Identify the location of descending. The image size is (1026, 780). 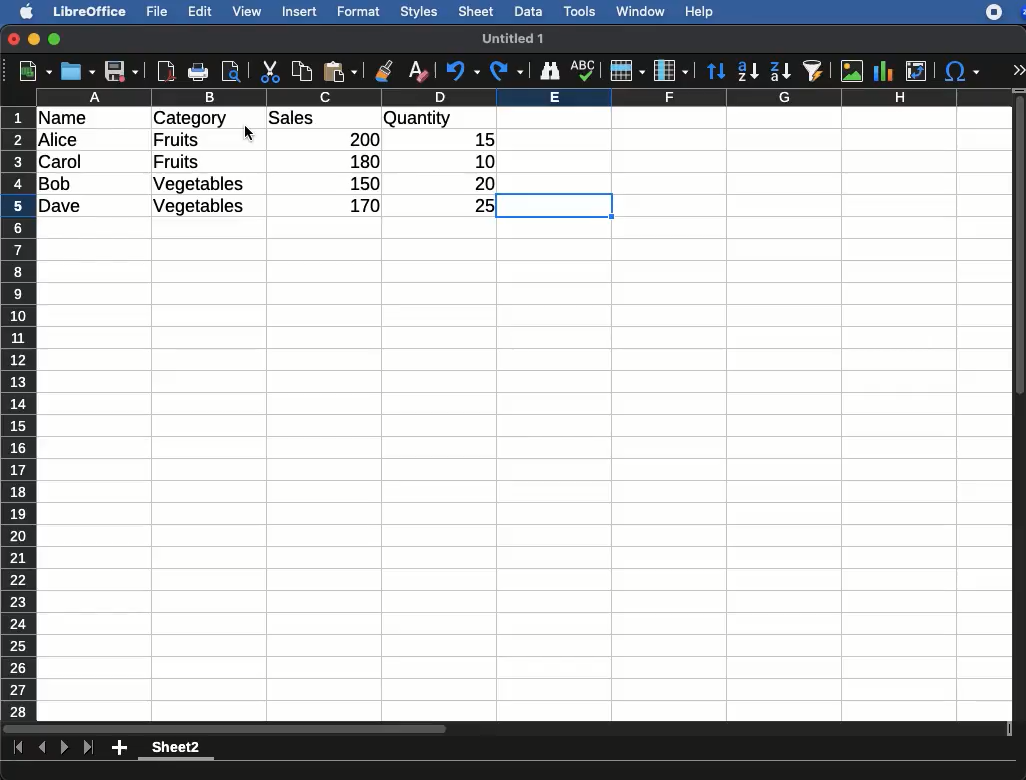
(781, 72).